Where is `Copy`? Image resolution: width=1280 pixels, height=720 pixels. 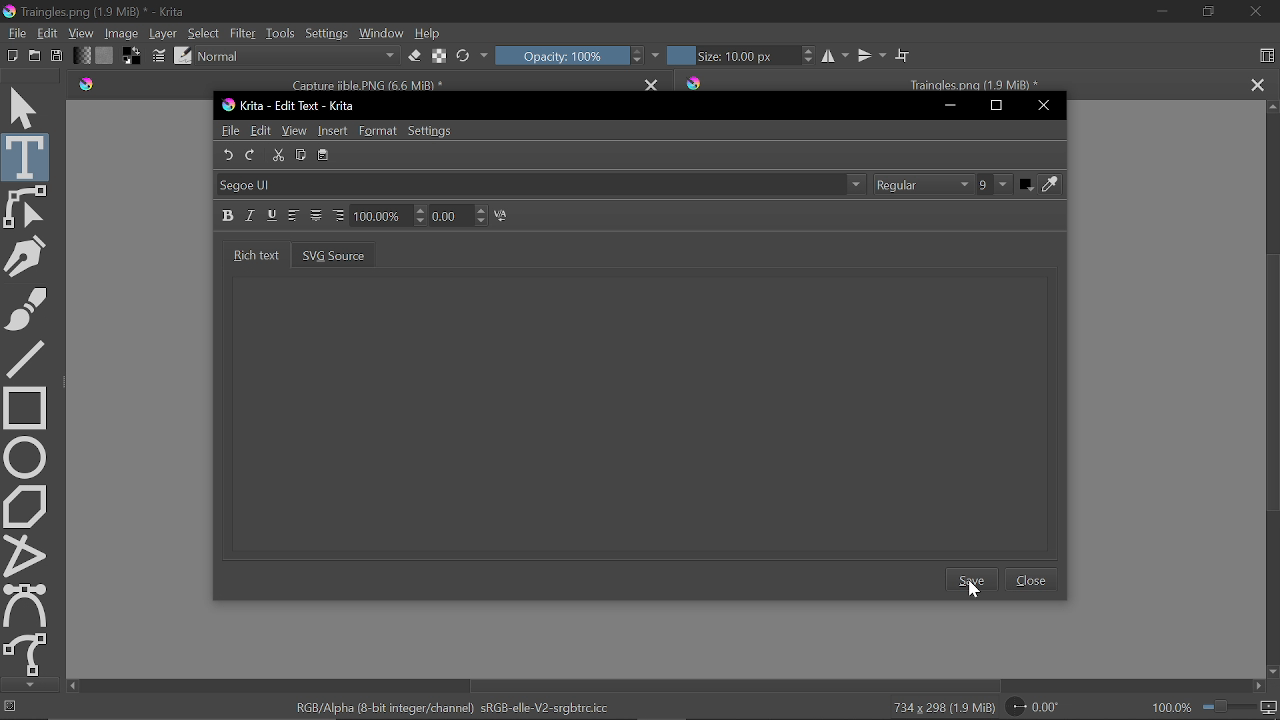
Copy is located at coordinates (302, 153).